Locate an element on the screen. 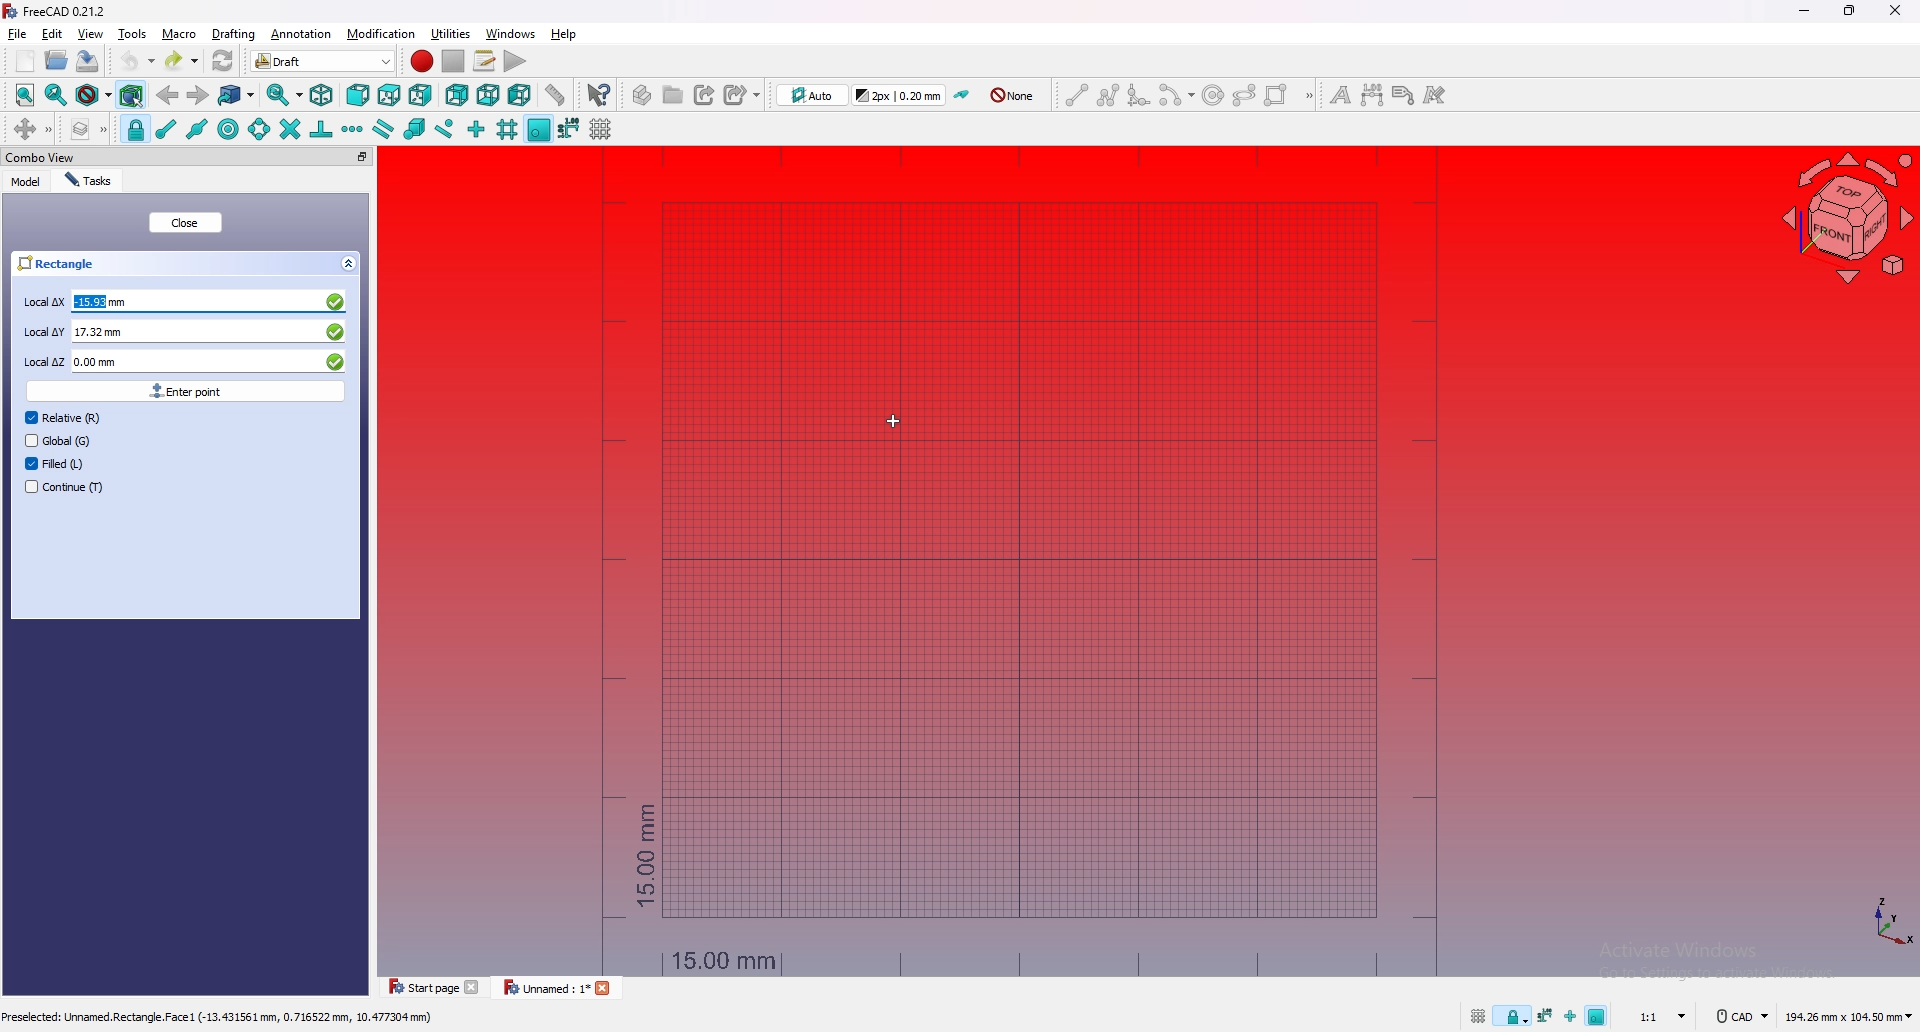 This screenshot has height=1032, width=1920. redo is located at coordinates (183, 60).